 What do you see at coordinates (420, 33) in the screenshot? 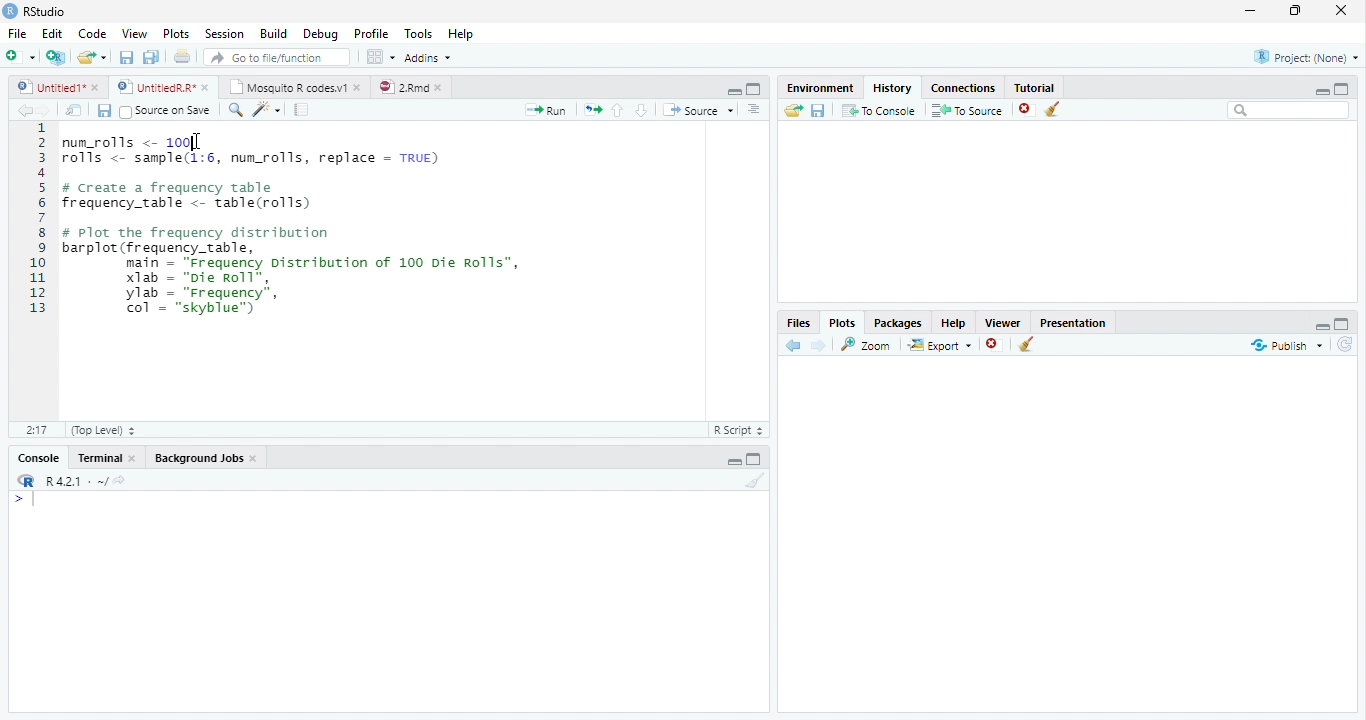
I see `Tools` at bounding box center [420, 33].